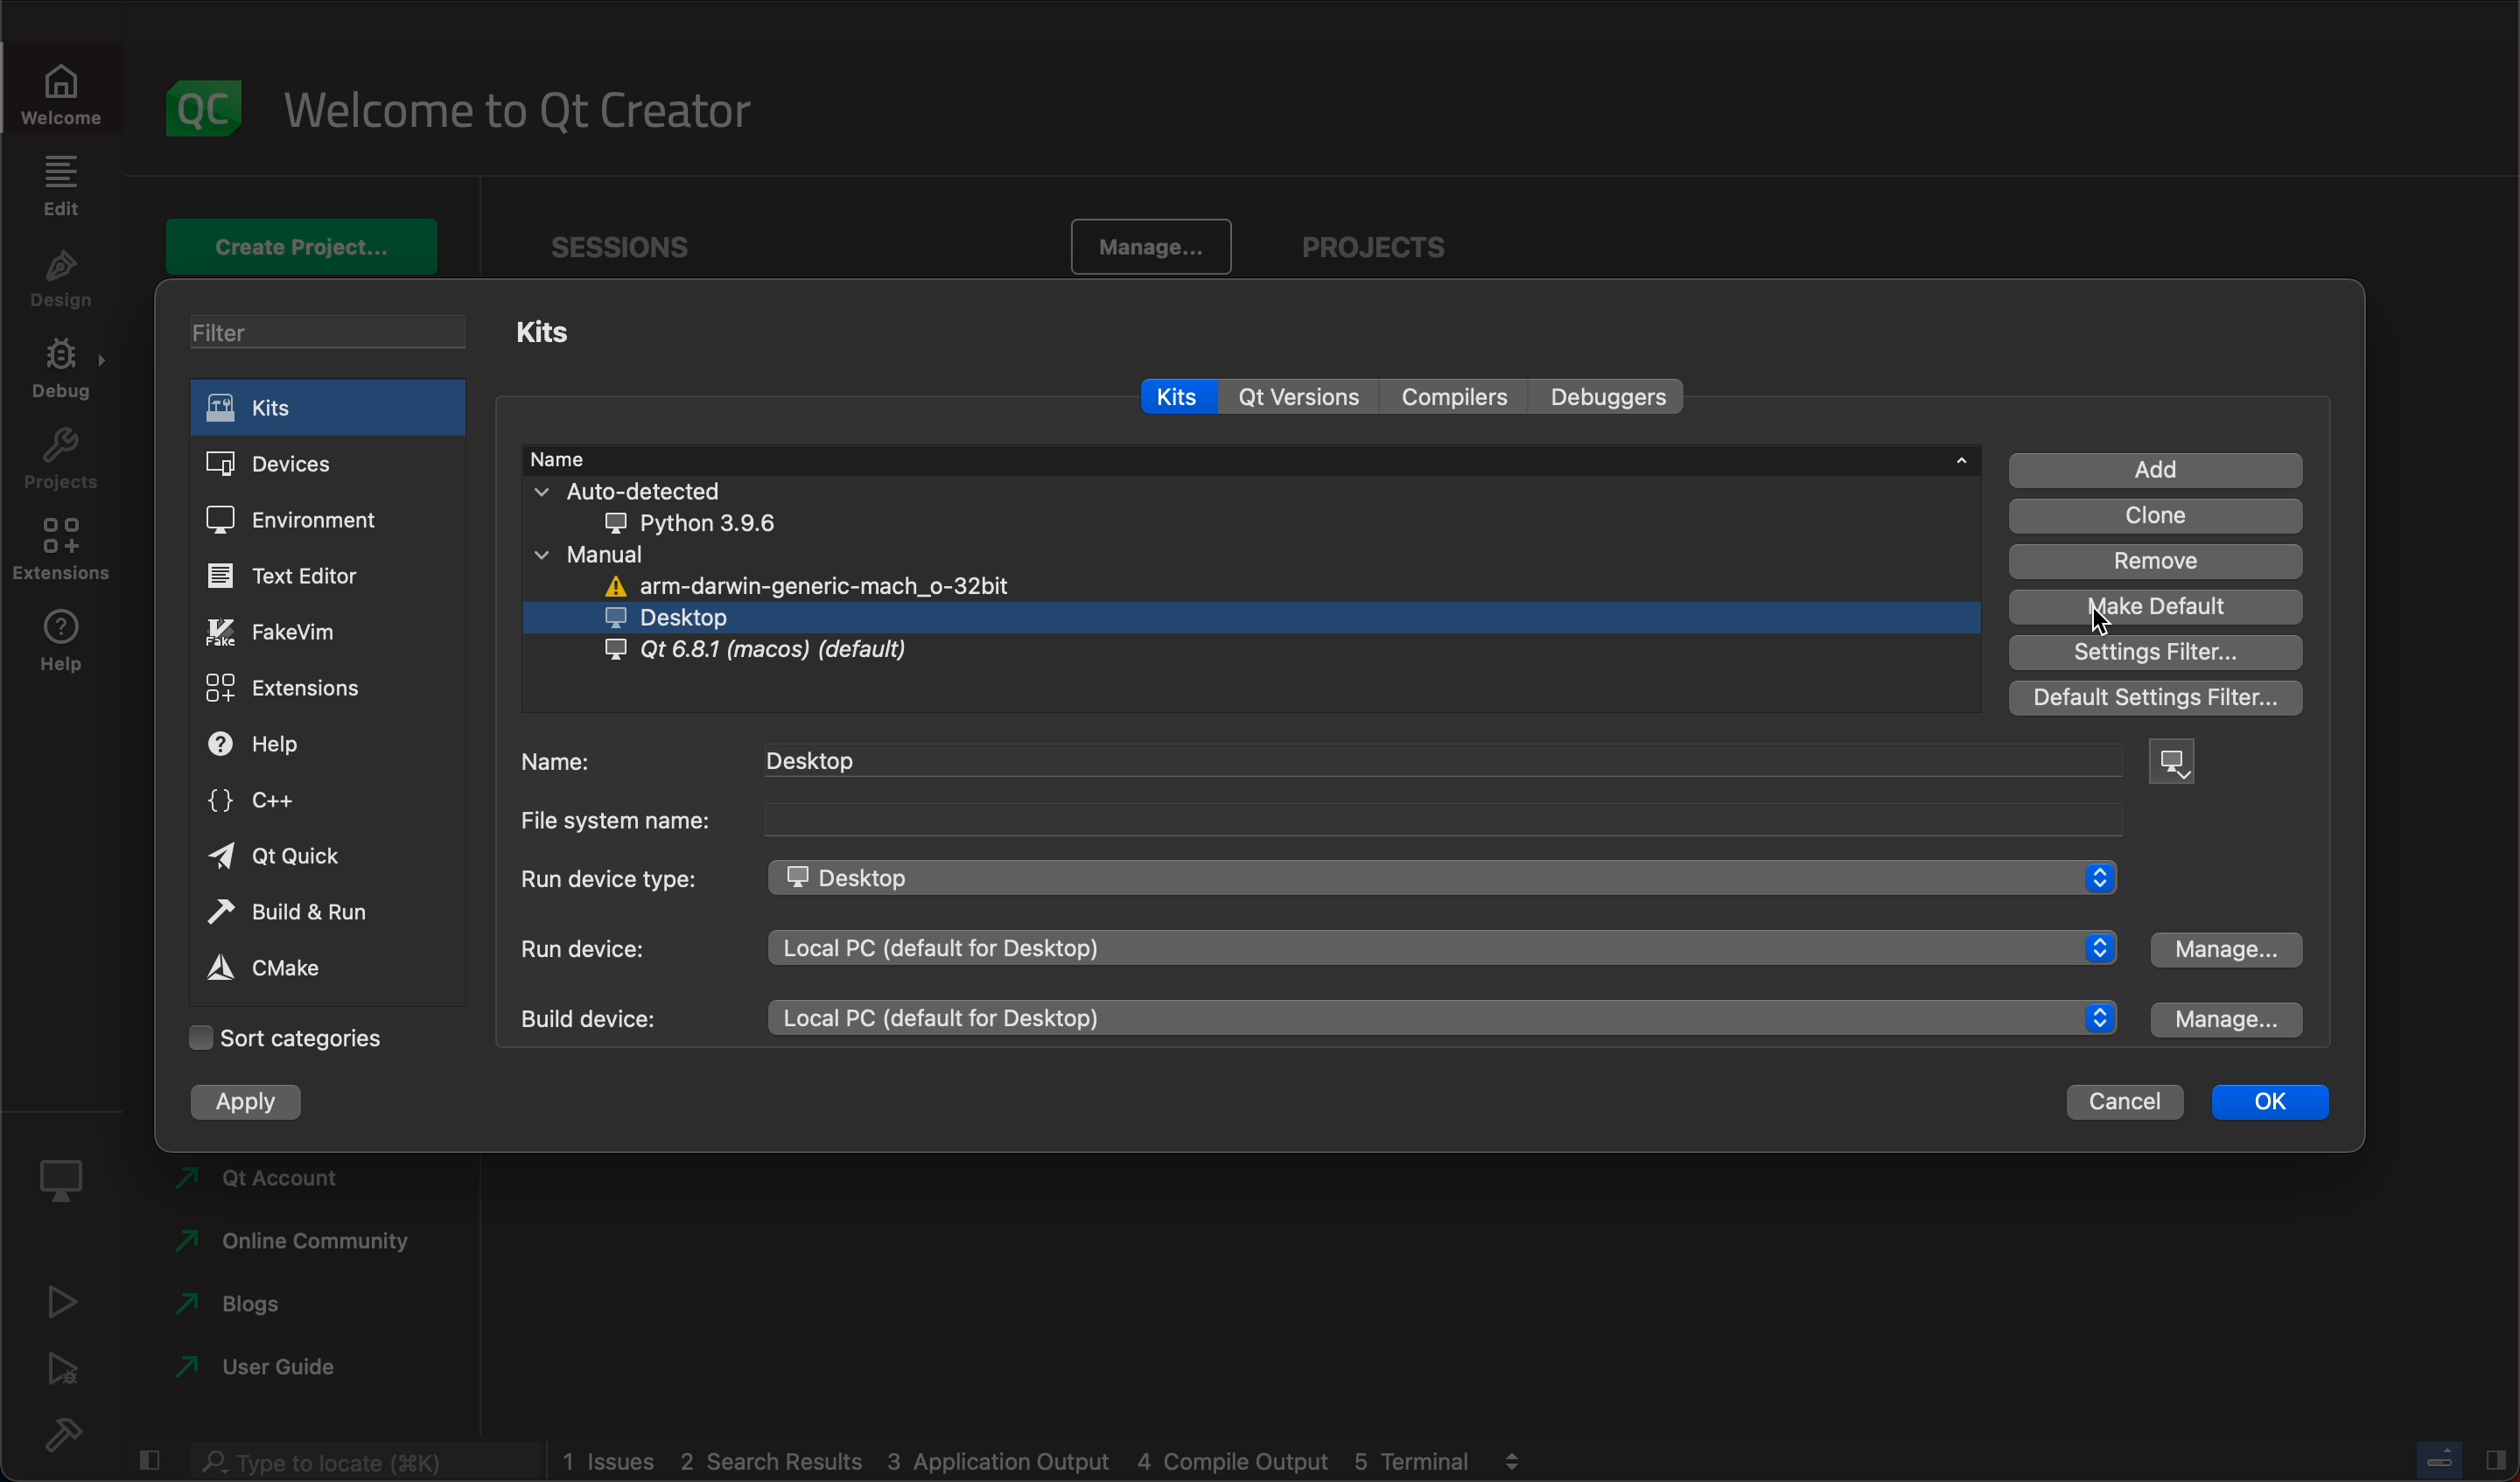 The width and height of the screenshot is (2520, 1482). Describe the element at coordinates (73, 91) in the screenshot. I see `Welcome` at that location.